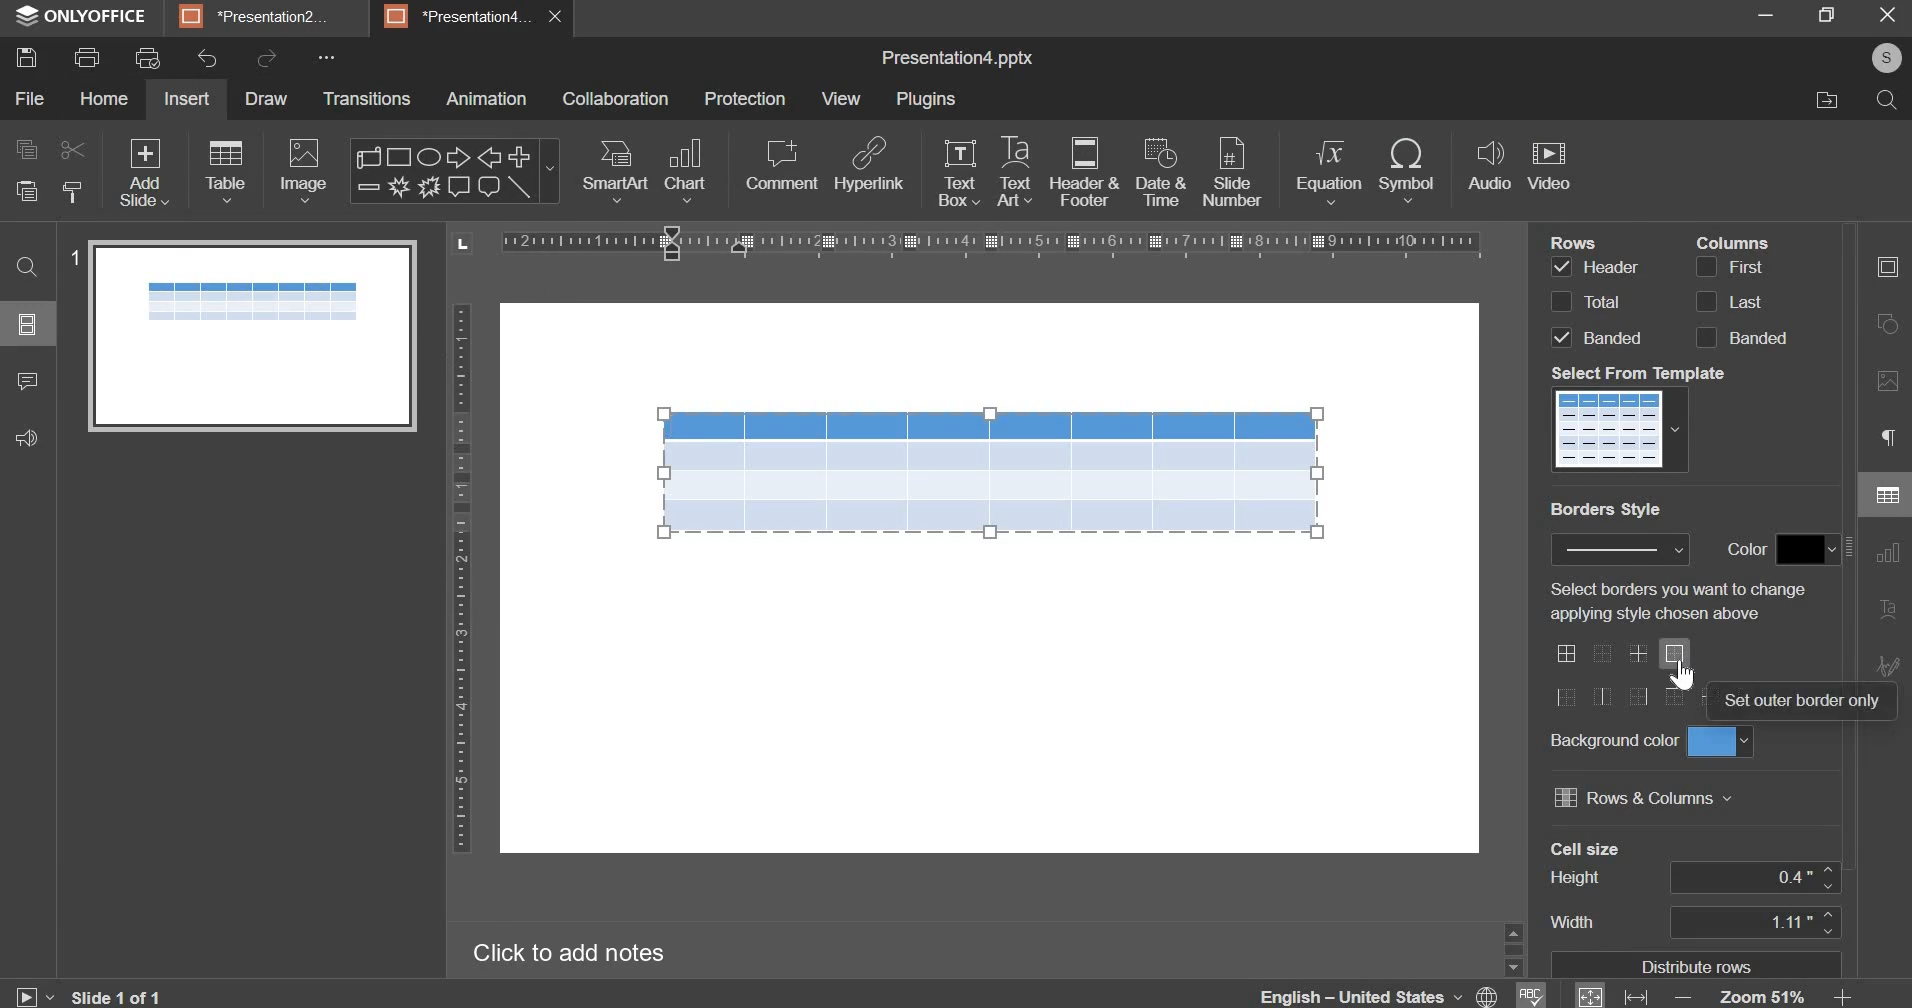 This screenshot has height=1008, width=1912. Describe the element at coordinates (960, 174) in the screenshot. I see `text box` at that location.